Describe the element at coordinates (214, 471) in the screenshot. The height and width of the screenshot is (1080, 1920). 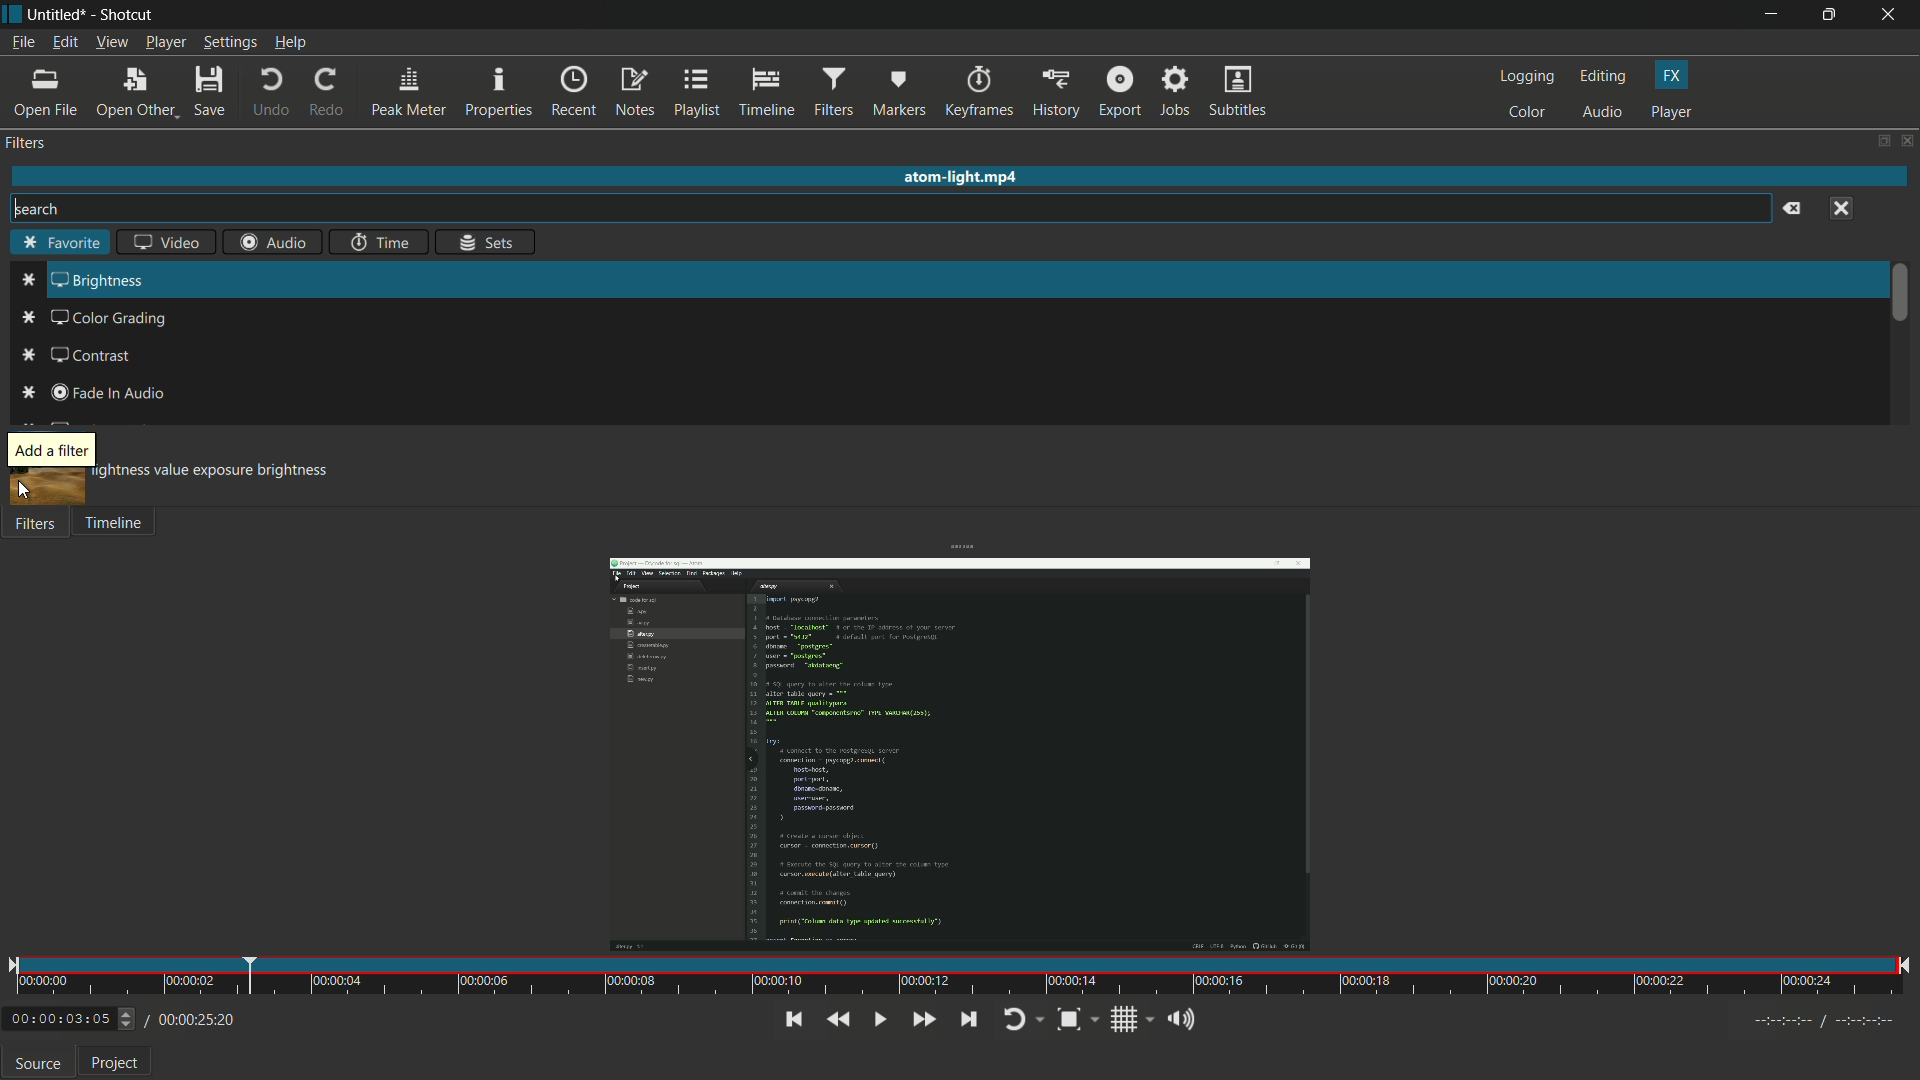
I see `text` at that location.